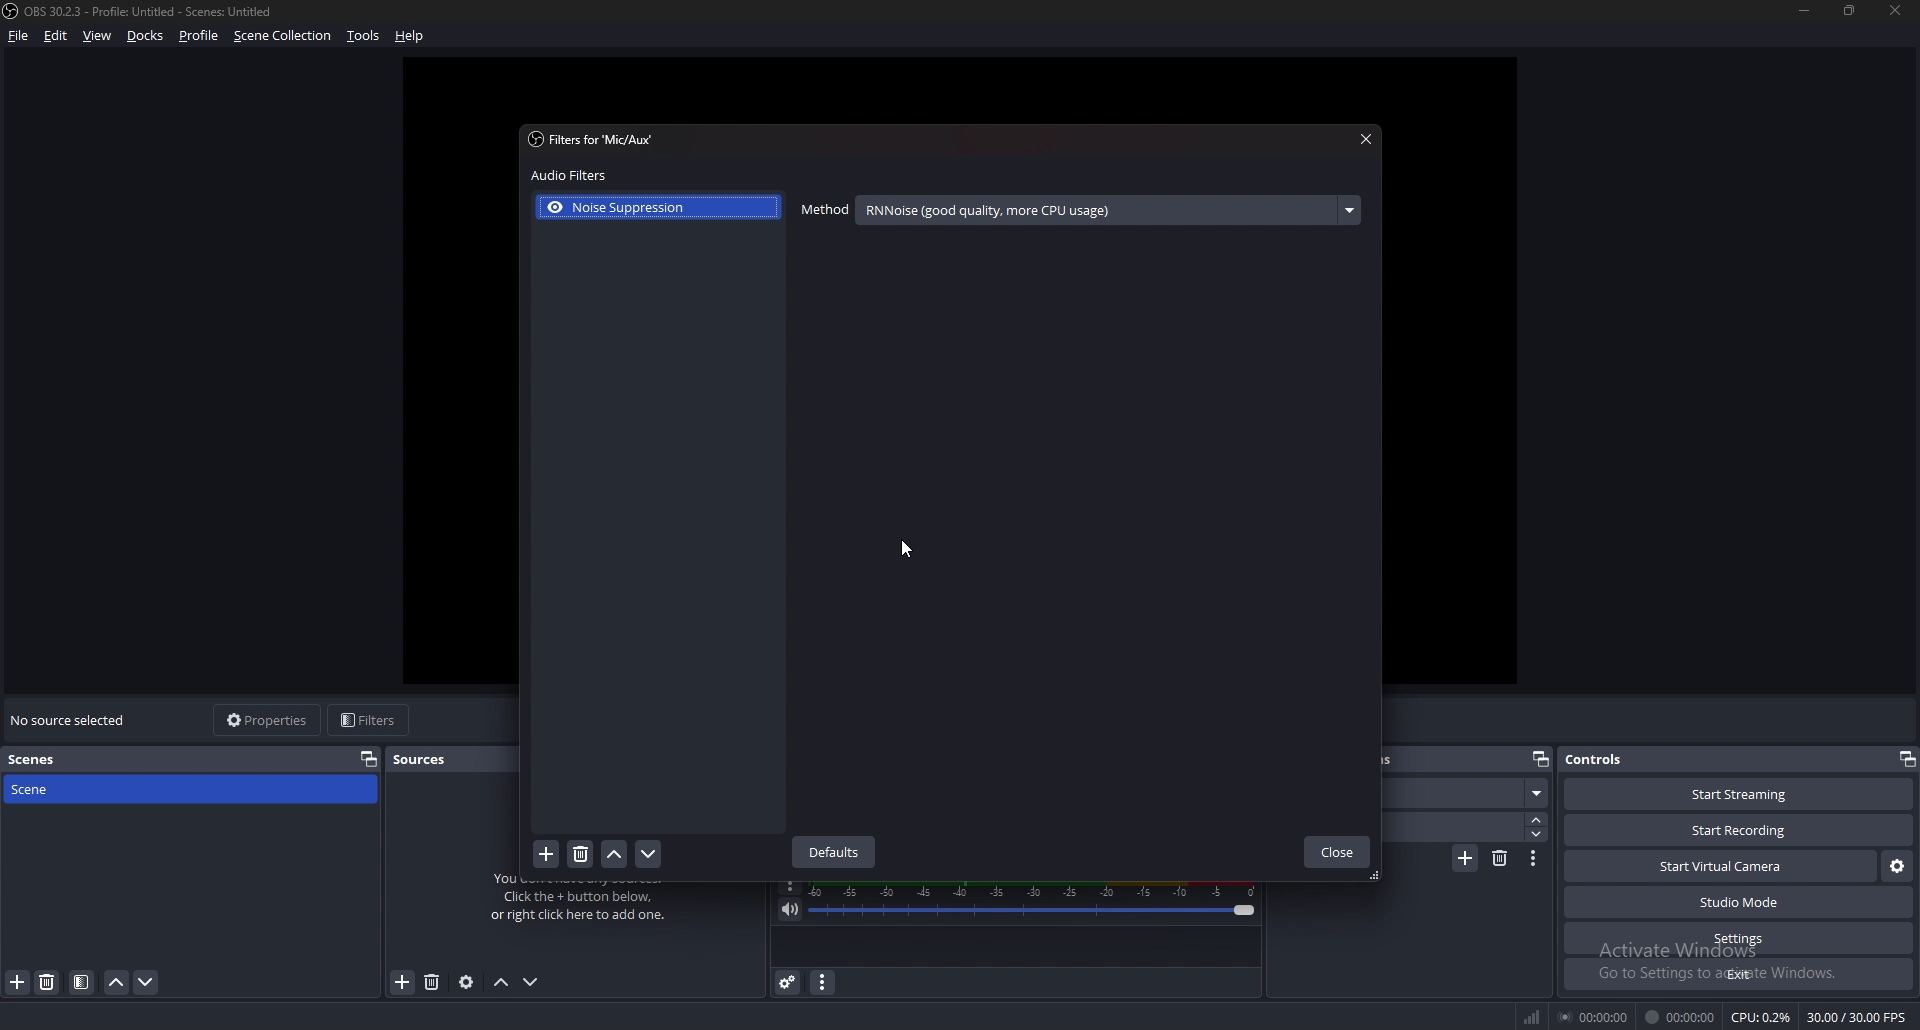 This screenshot has height=1030, width=1920. What do you see at coordinates (369, 759) in the screenshot?
I see `properties` at bounding box center [369, 759].